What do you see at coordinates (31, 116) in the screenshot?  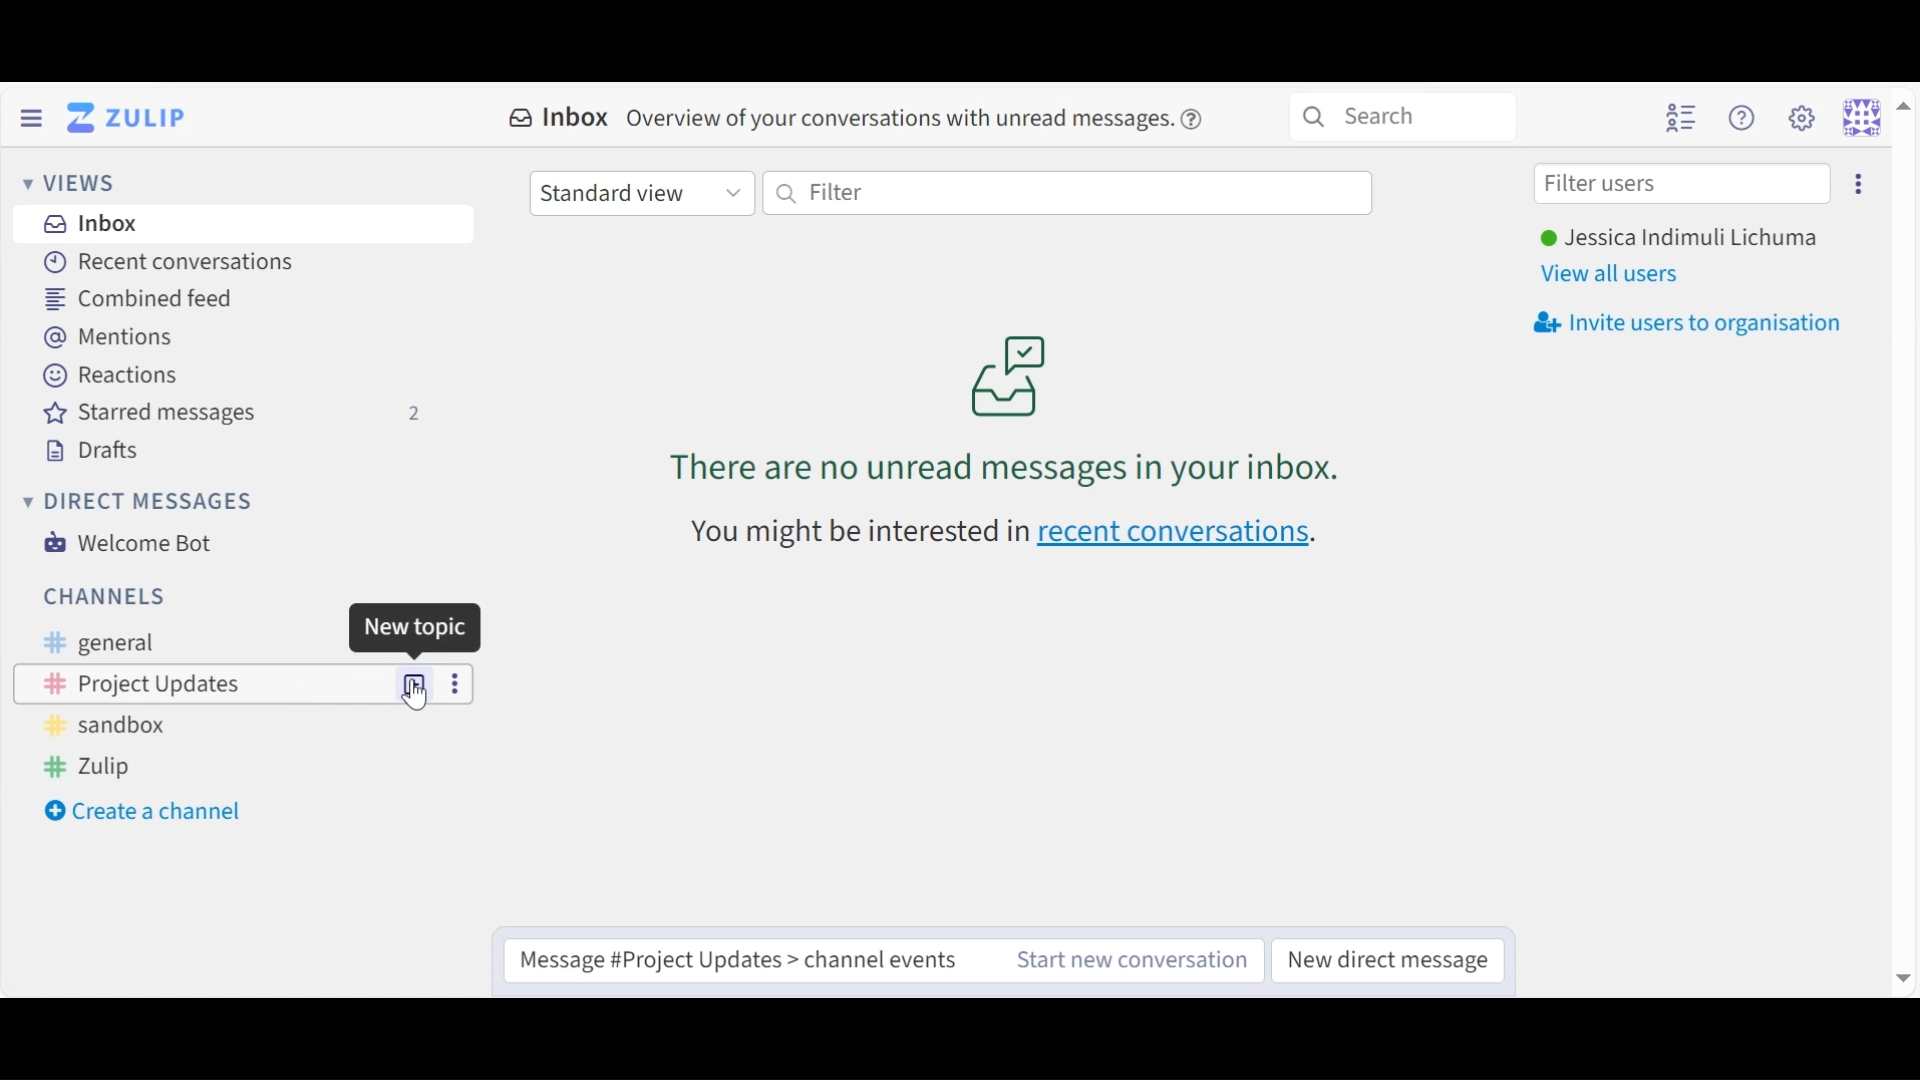 I see `Hide Sidebar` at bounding box center [31, 116].